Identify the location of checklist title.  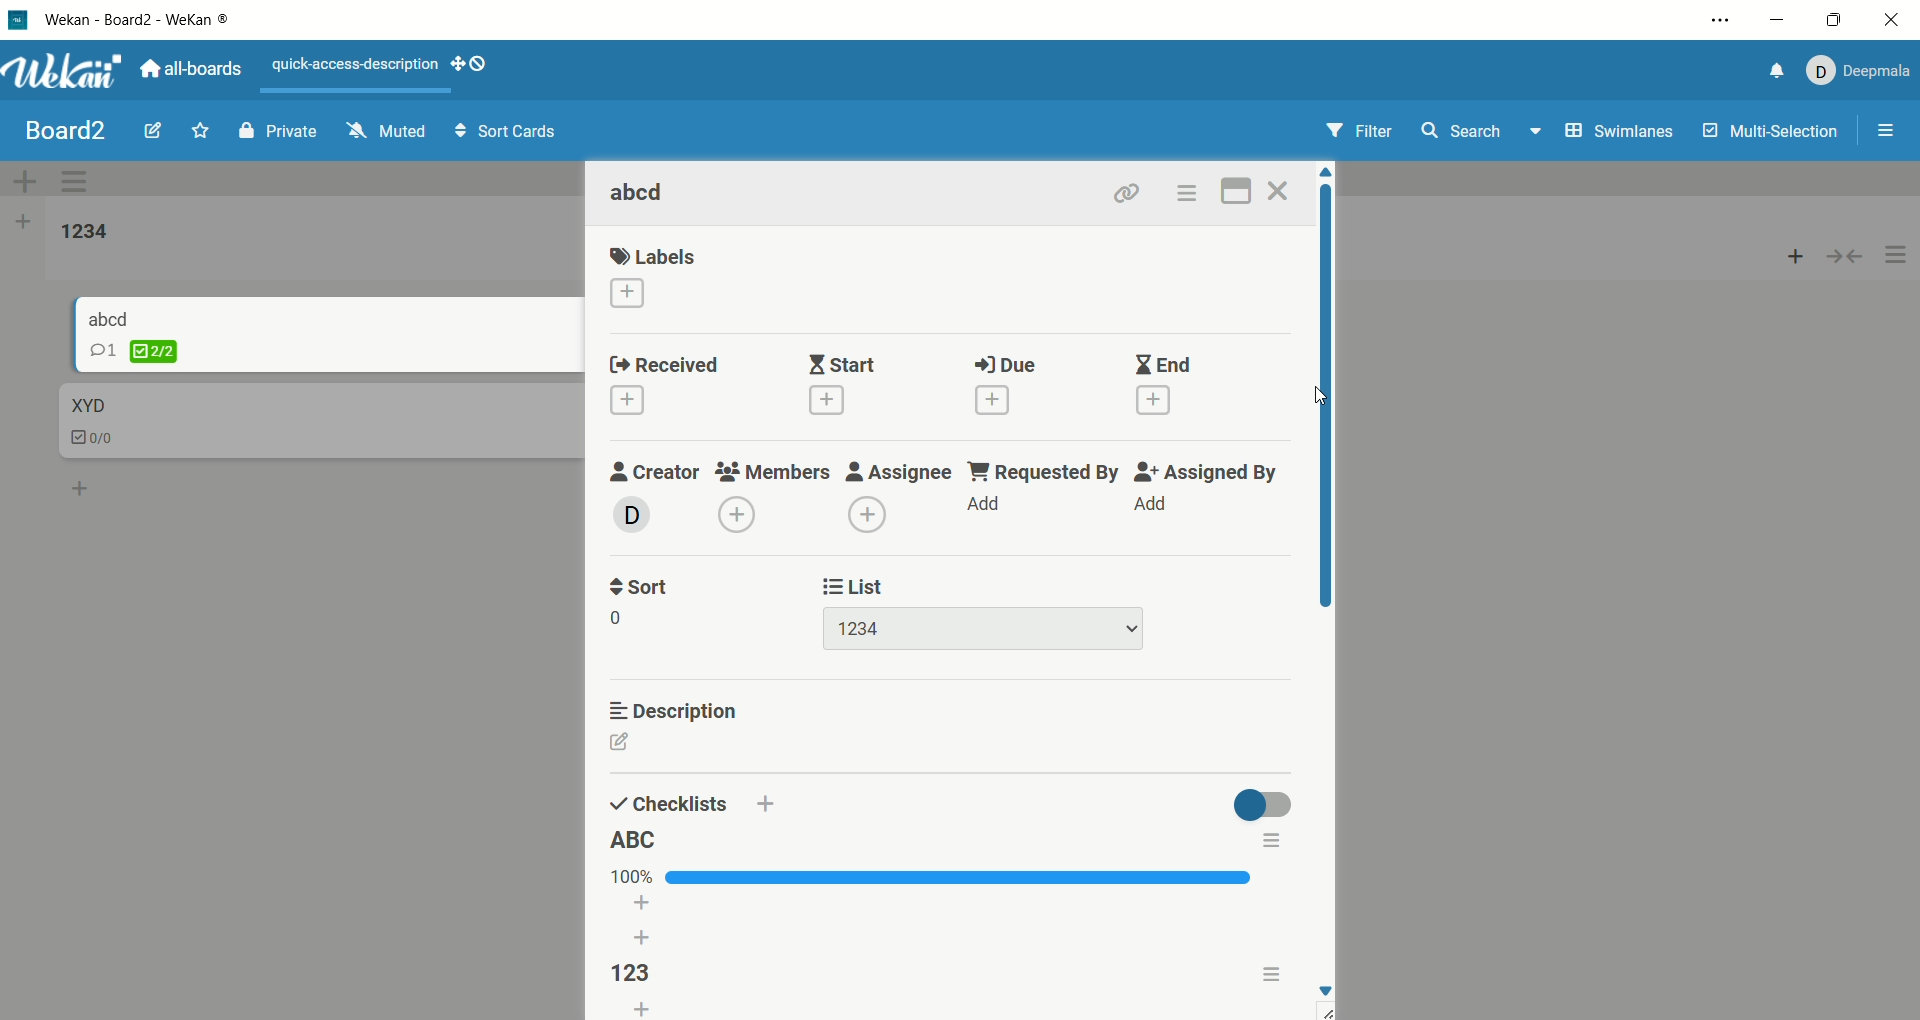
(629, 973).